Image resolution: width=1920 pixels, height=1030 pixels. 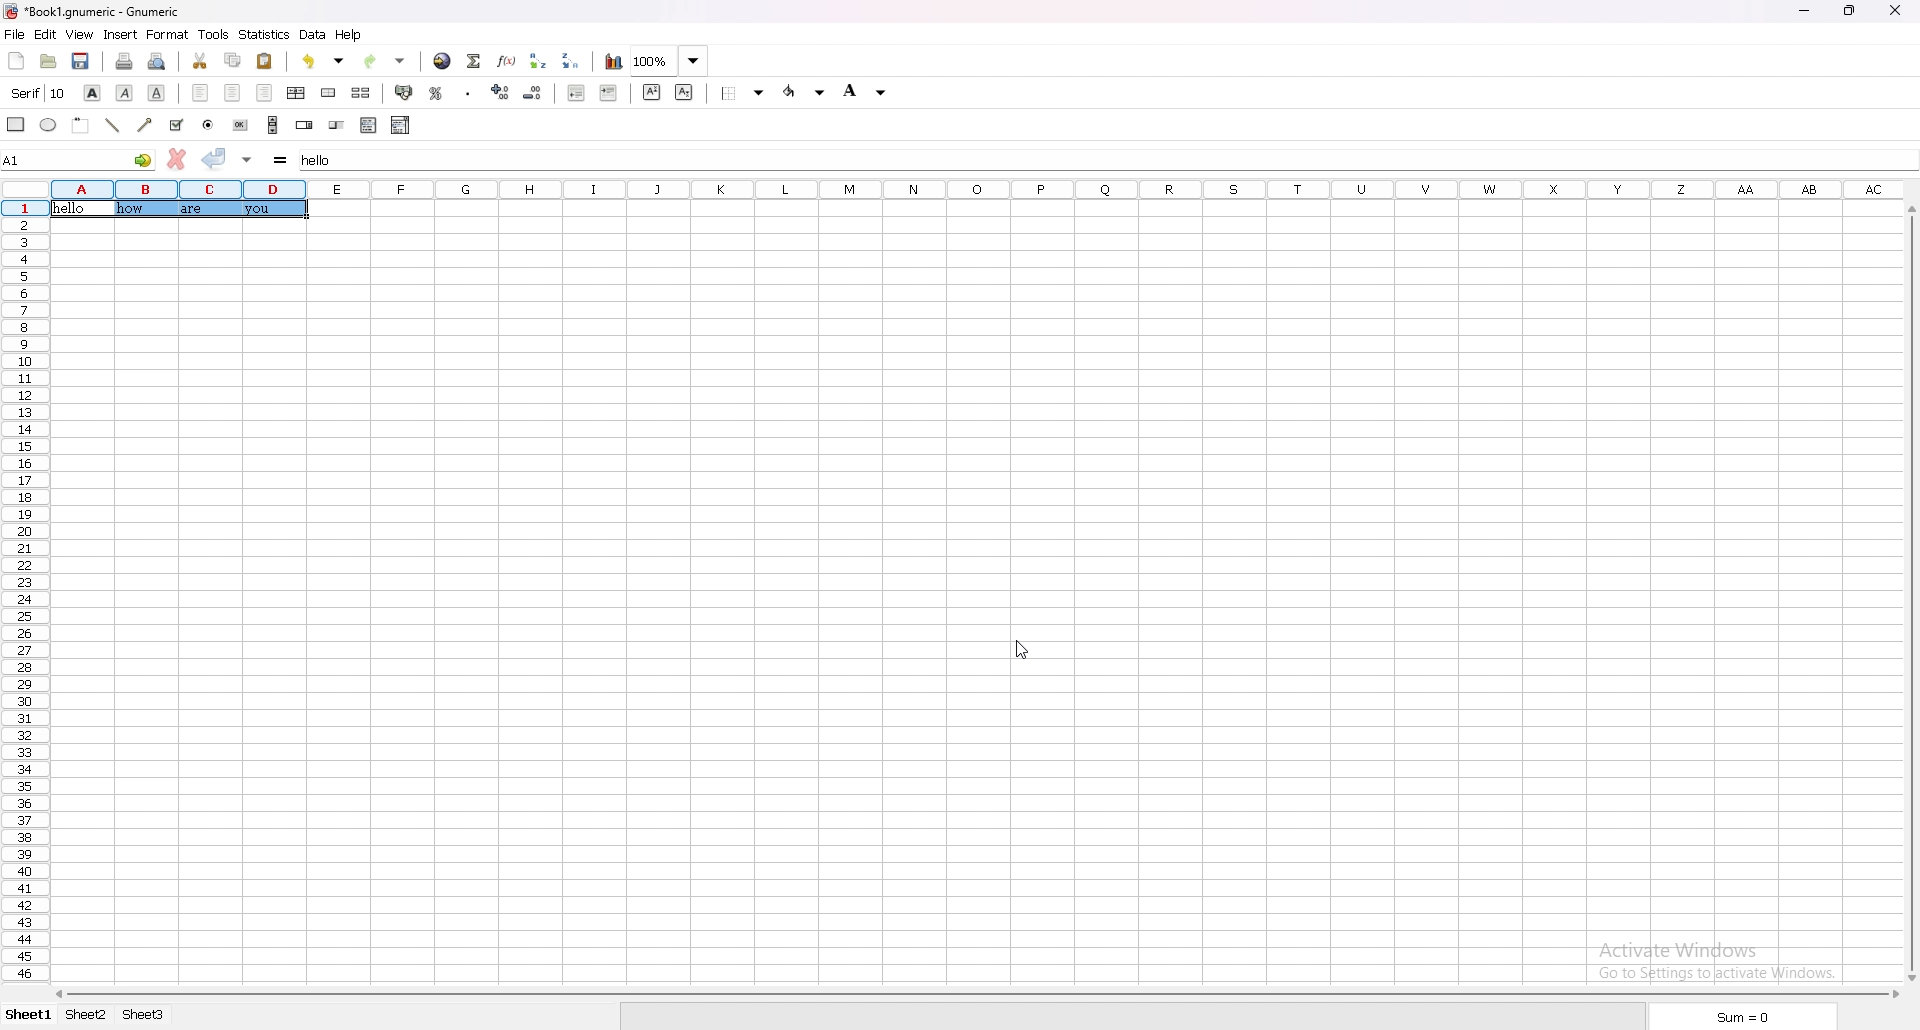 I want to click on tickbox, so click(x=175, y=125).